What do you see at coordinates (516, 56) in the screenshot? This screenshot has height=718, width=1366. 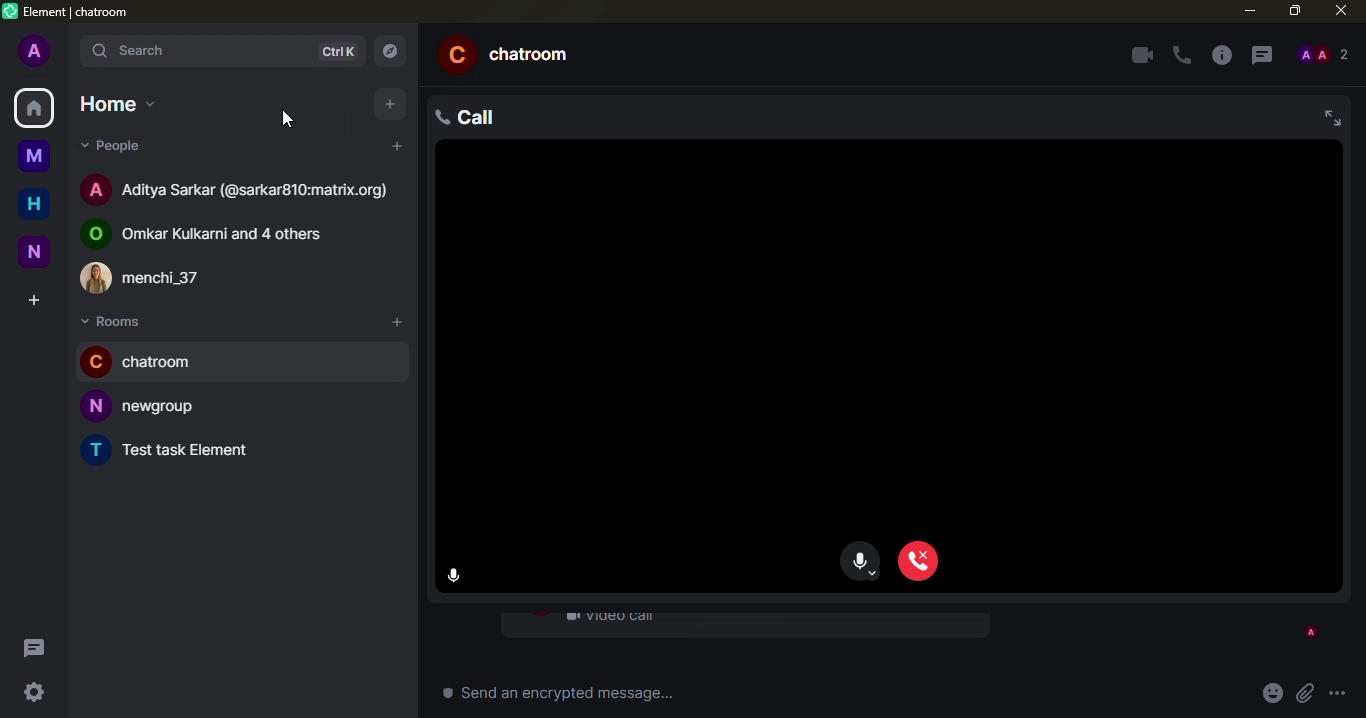 I see `chatroom` at bounding box center [516, 56].